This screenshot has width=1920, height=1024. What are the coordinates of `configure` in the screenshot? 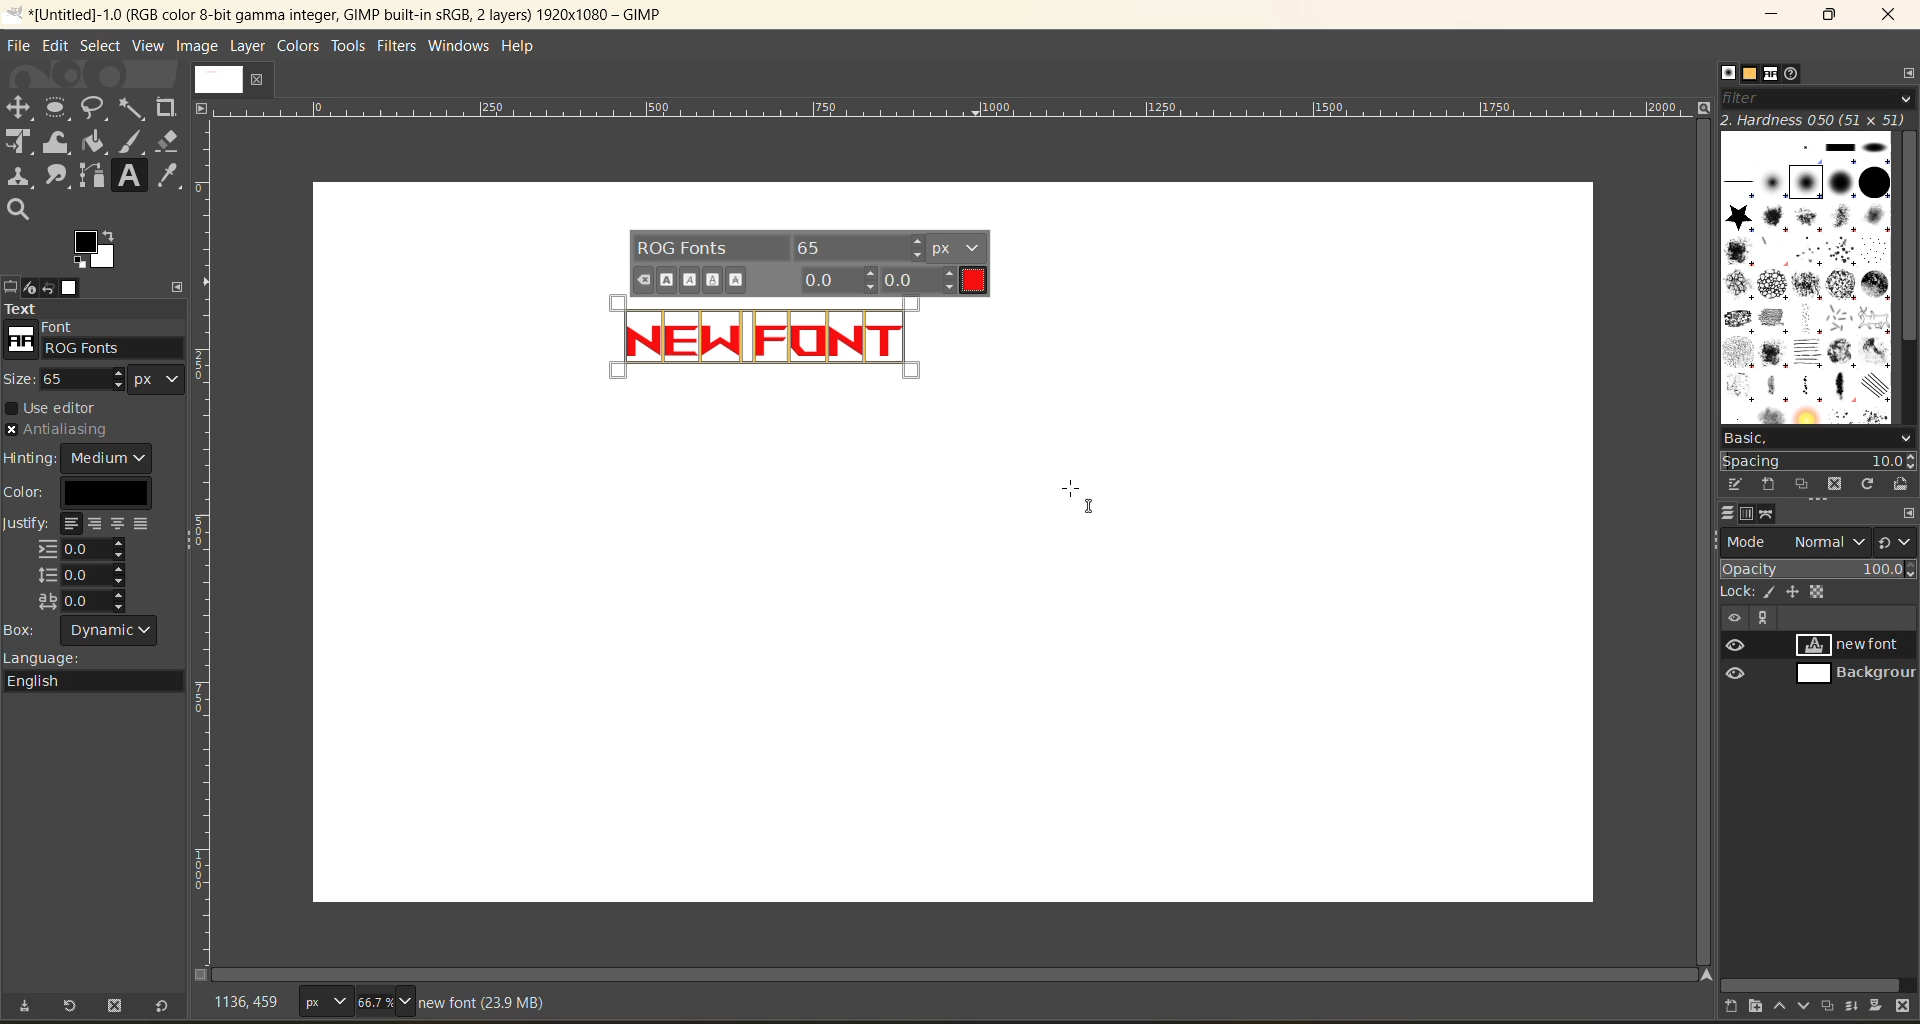 It's located at (1908, 76).